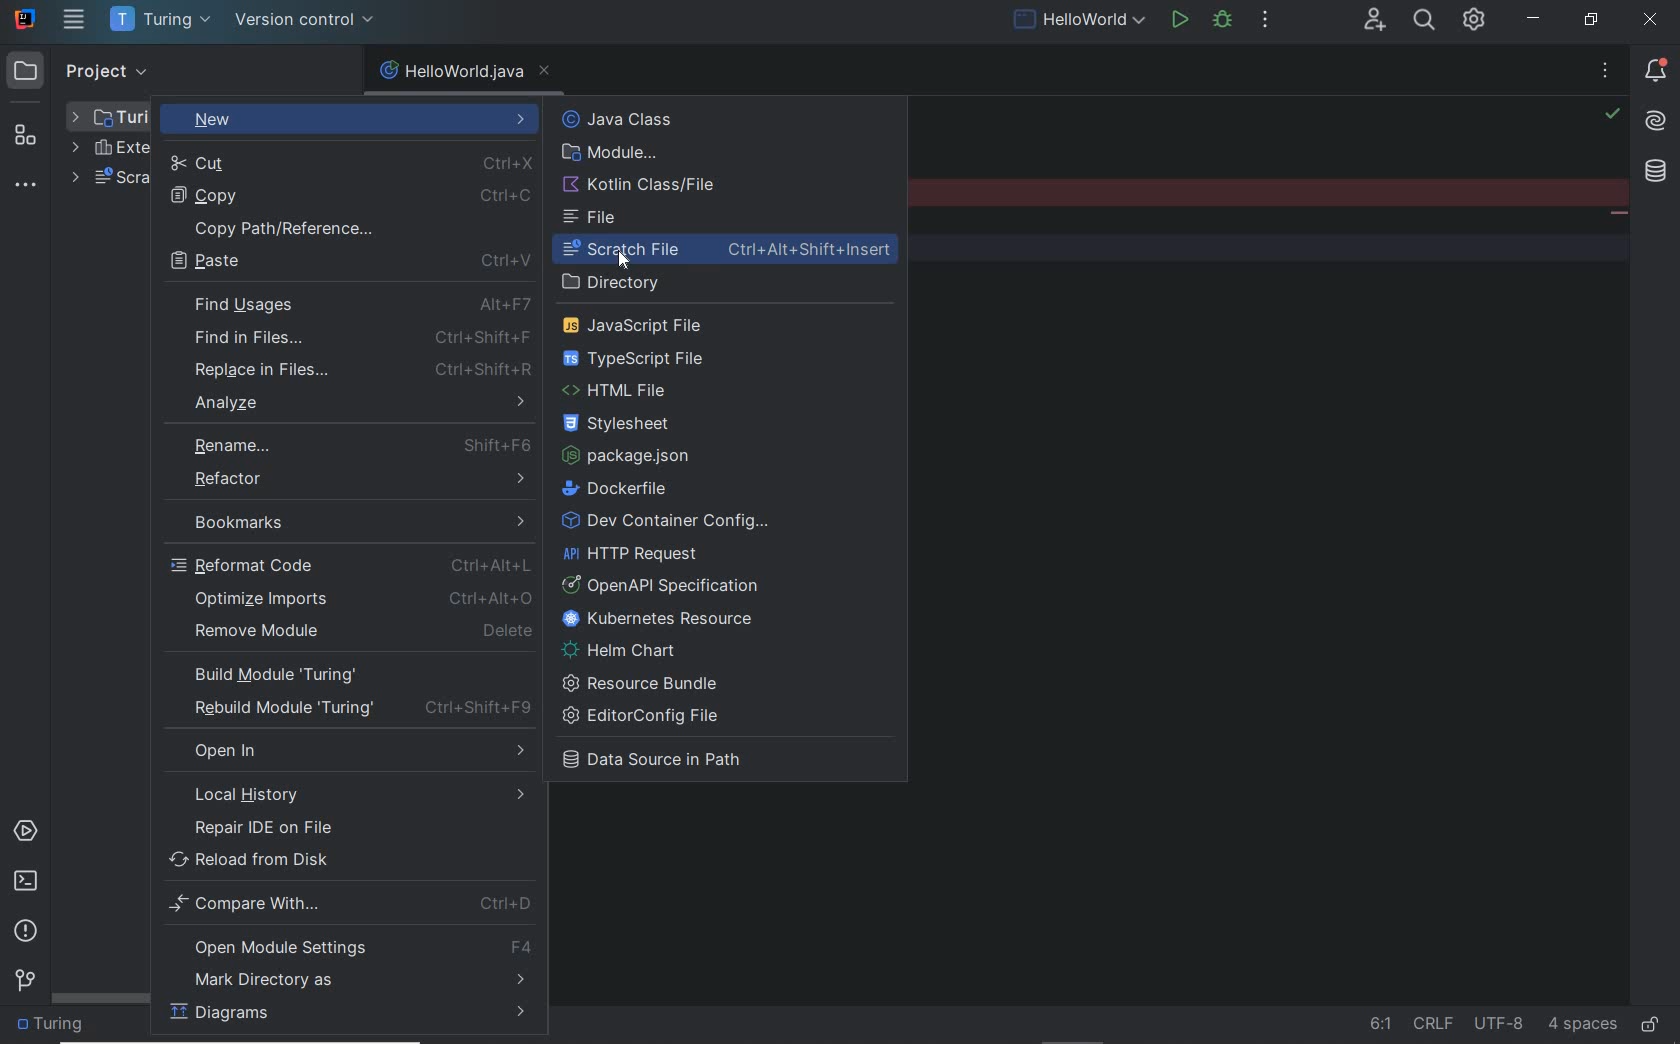  Describe the element at coordinates (451, 72) in the screenshot. I see `file name` at that location.